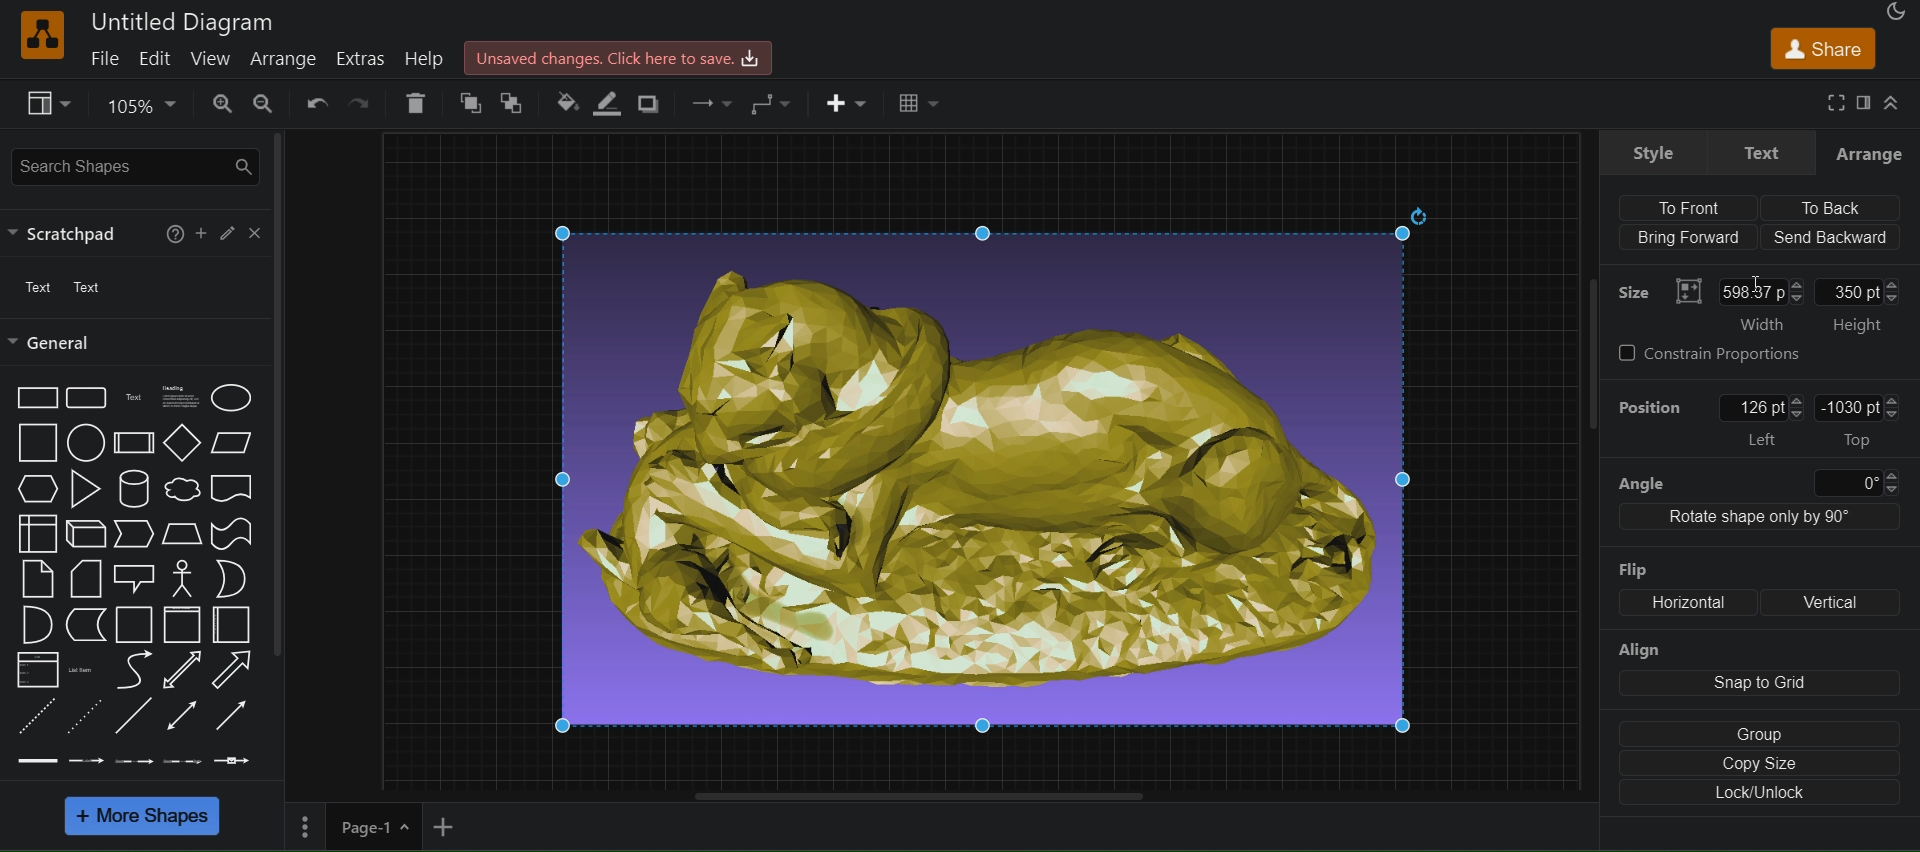 The width and height of the screenshot is (1920, 852). What do you see at coordinates (1760, 794) in the screenshot?
I see `lock/unlock` at bounding box center [1760, 794].